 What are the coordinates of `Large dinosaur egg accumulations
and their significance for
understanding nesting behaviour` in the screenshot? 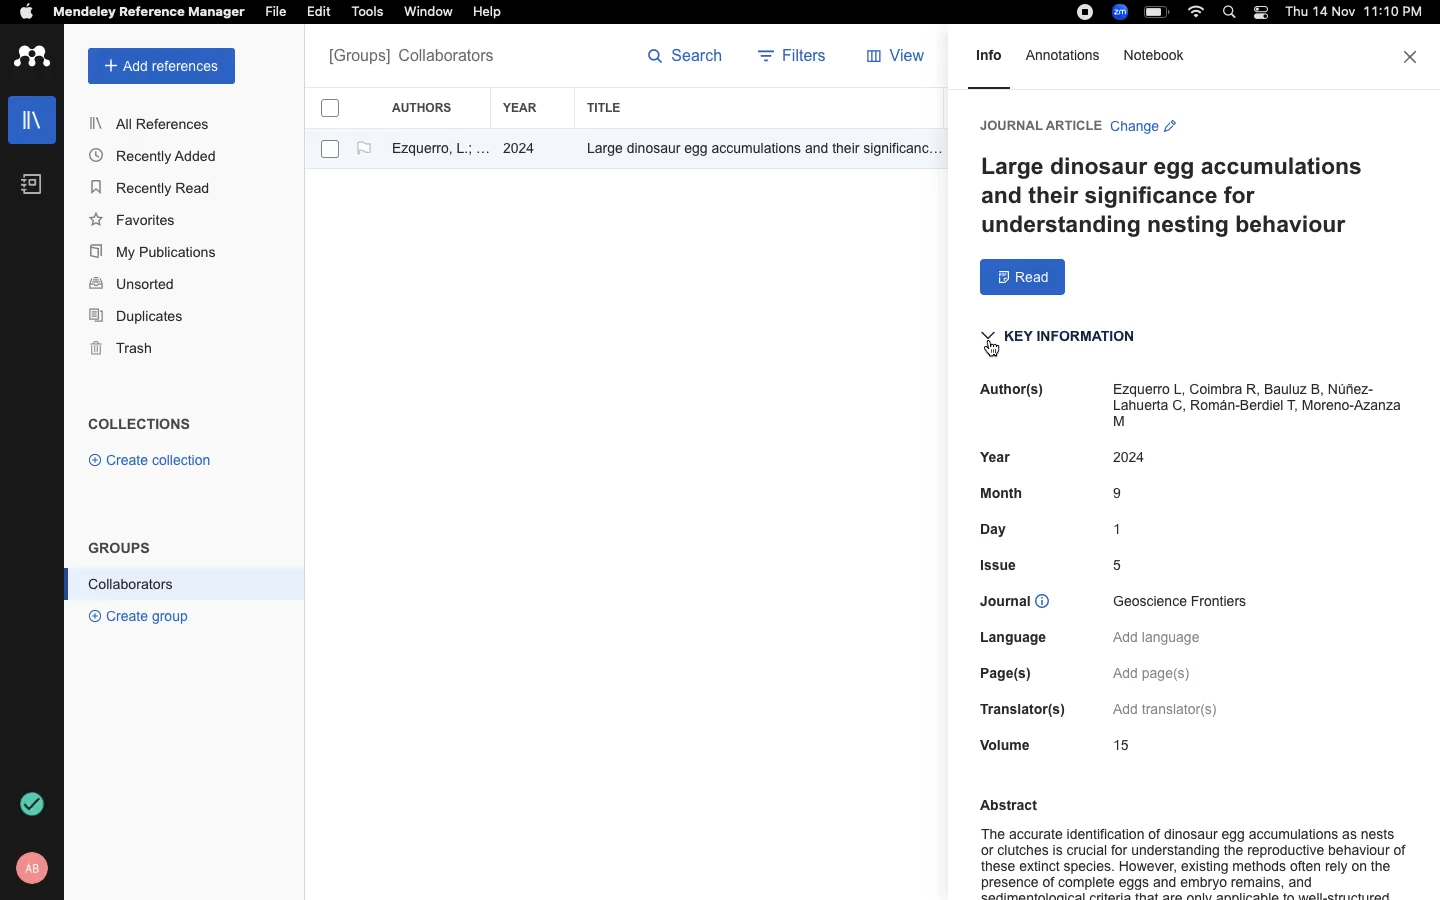 It's located at (1179, 196).